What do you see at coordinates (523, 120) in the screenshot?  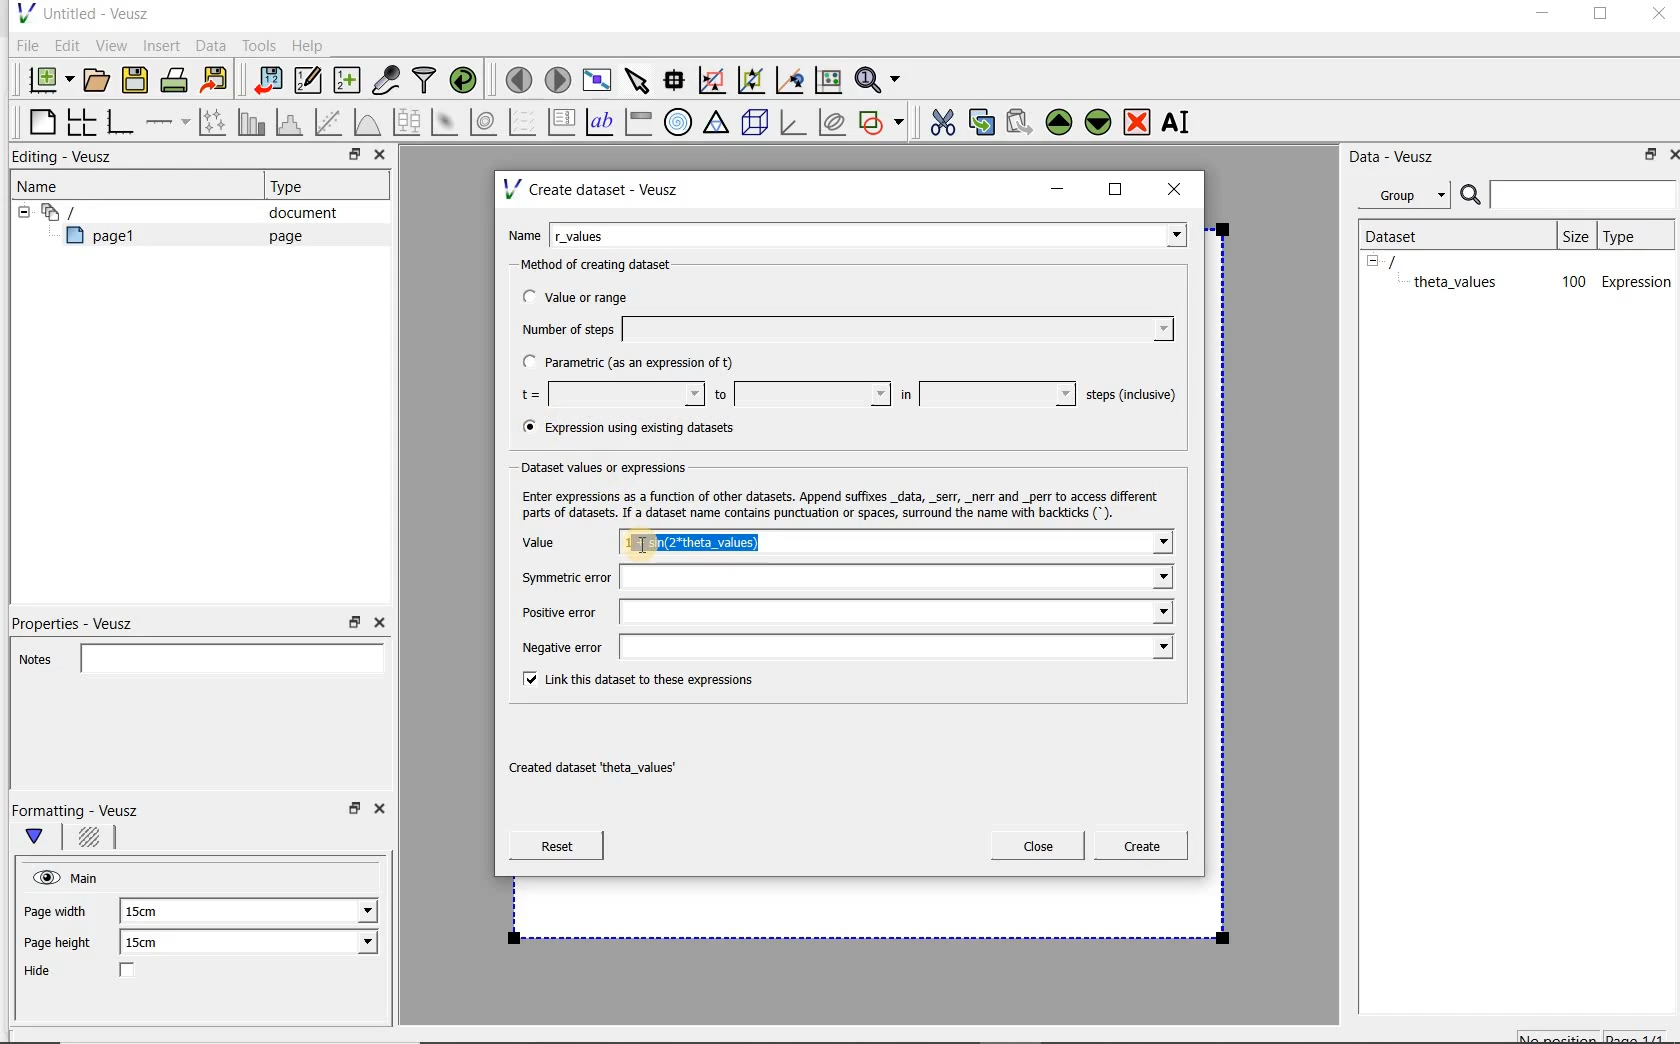 I see `plot a vector field` at bounding box center [523, 120].